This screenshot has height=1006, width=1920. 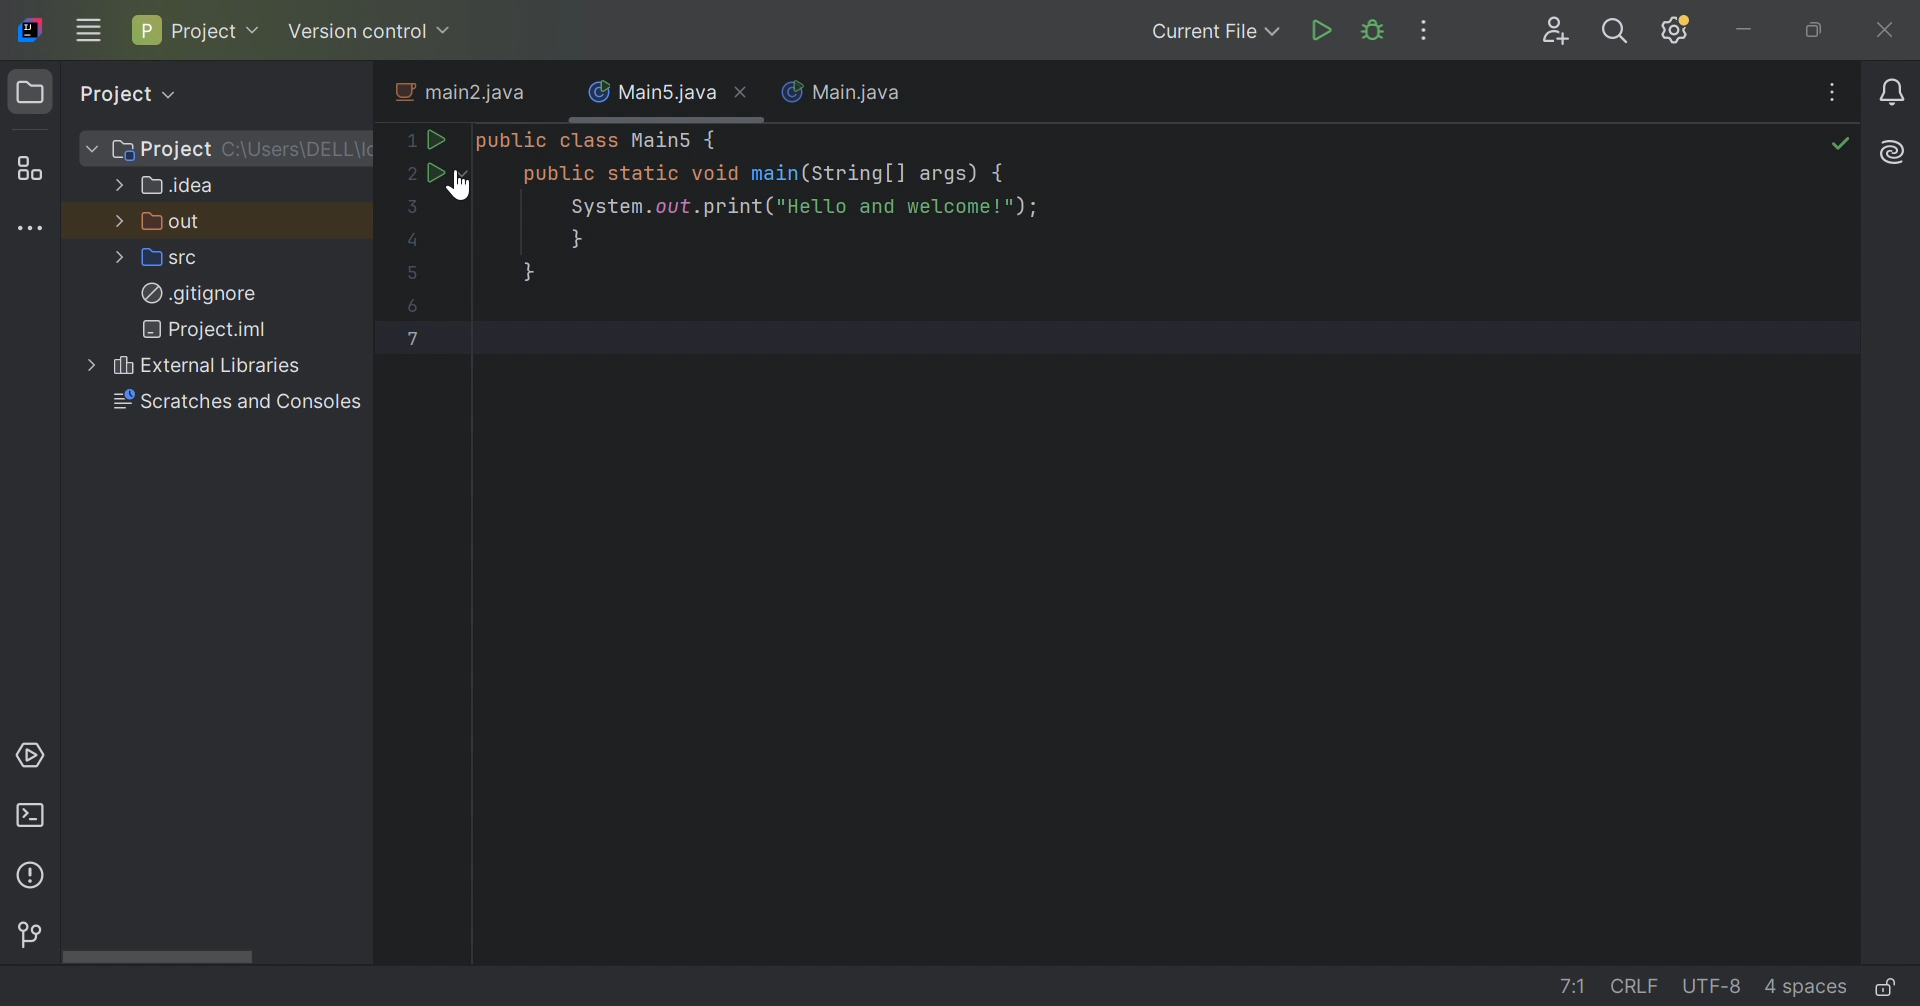 What do you see at coordinates (33, 877) in the screenshot?
I see `Problems` at bounding box center [33, 877].